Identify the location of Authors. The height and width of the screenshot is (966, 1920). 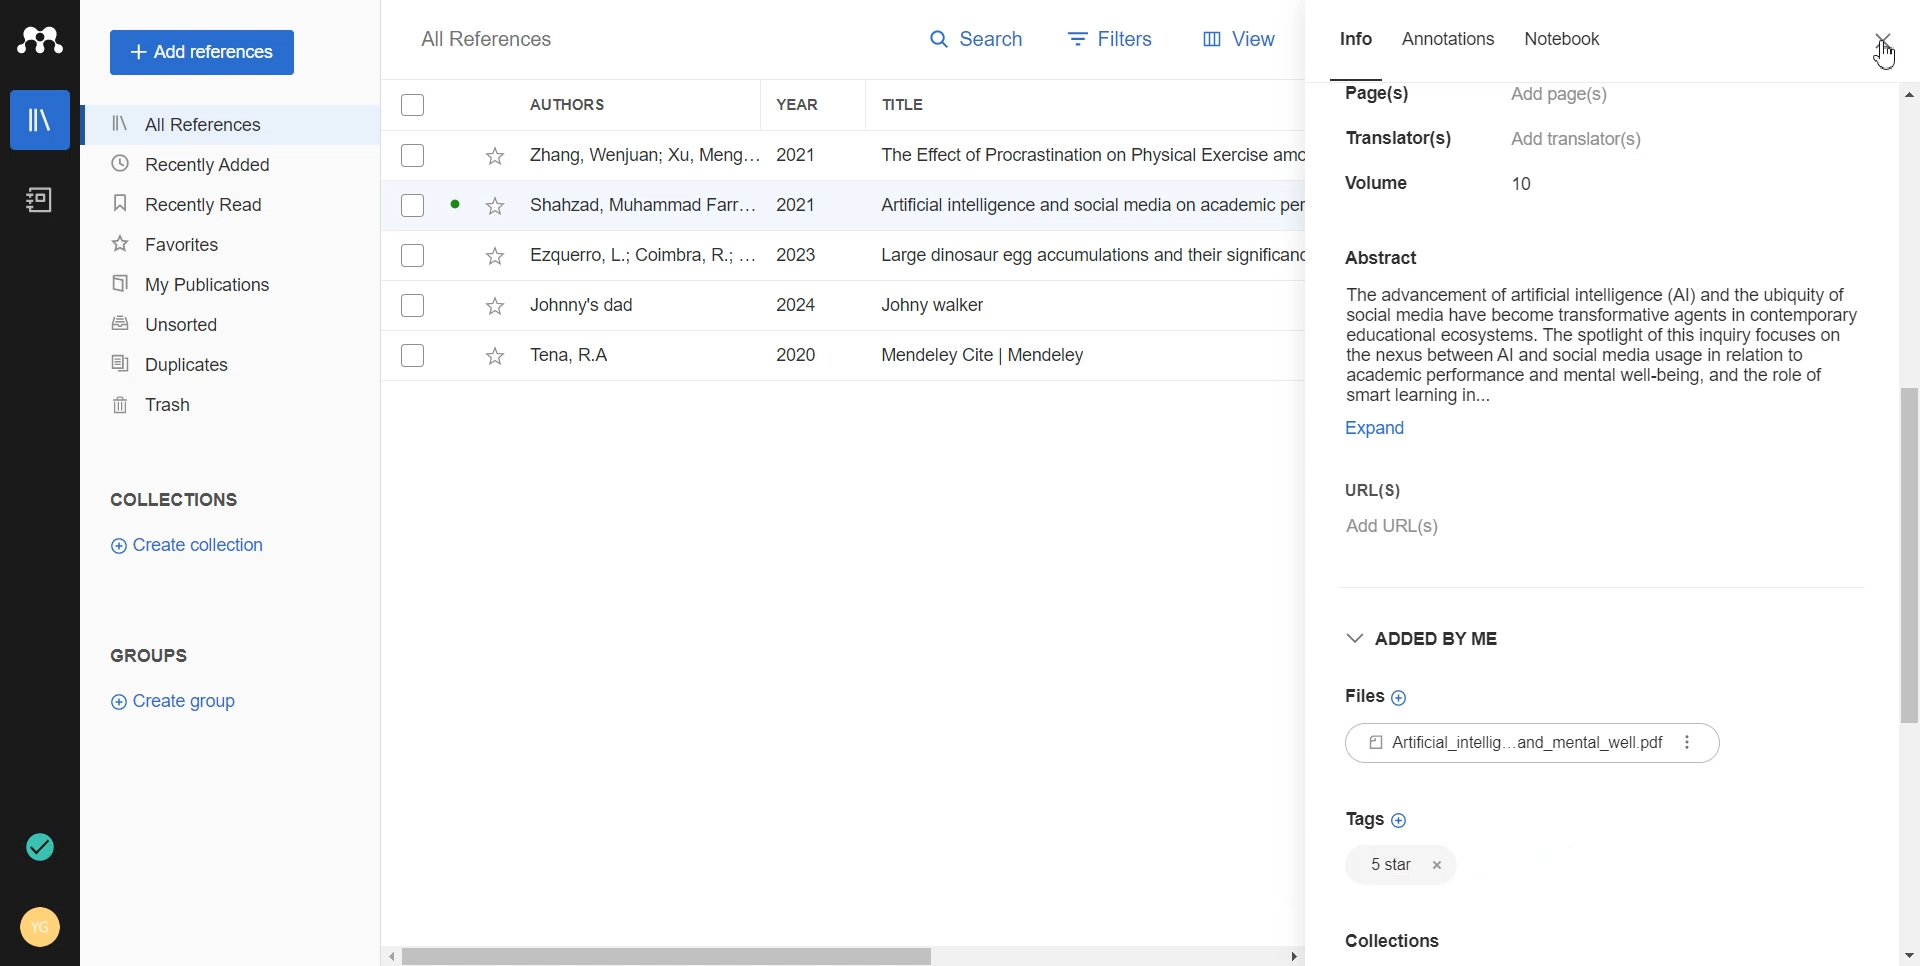
(579, 103).